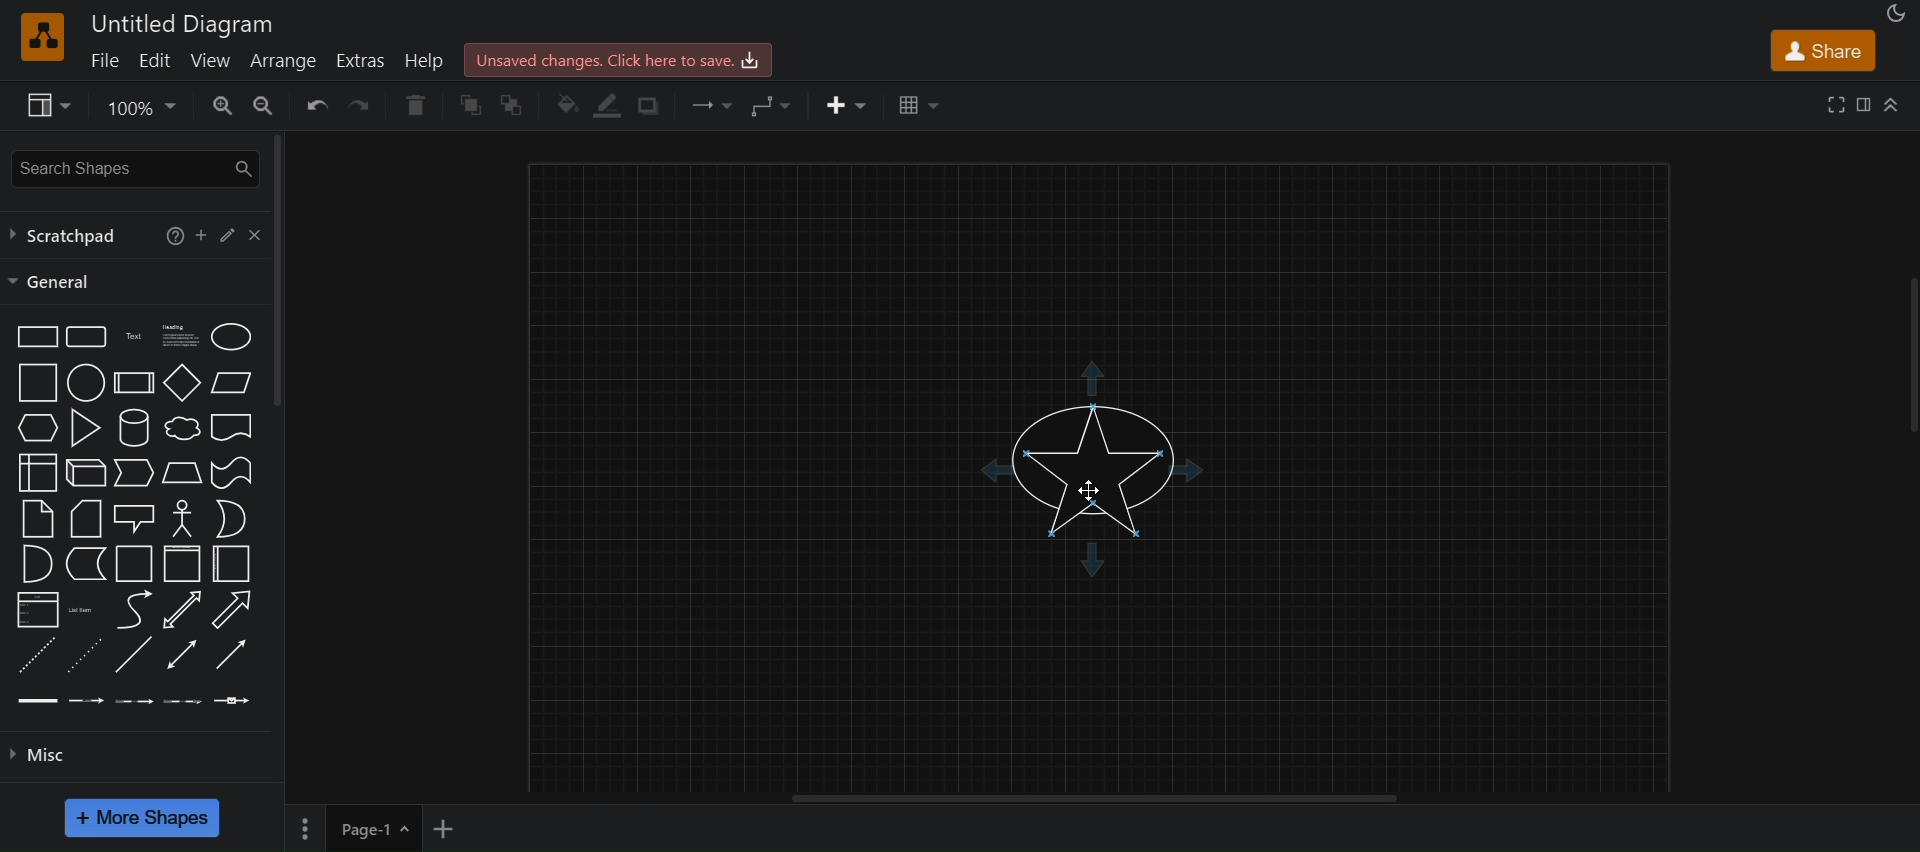 The width and height of the screenshot is (1920, 852). I want to click on view, so click(212, 62).